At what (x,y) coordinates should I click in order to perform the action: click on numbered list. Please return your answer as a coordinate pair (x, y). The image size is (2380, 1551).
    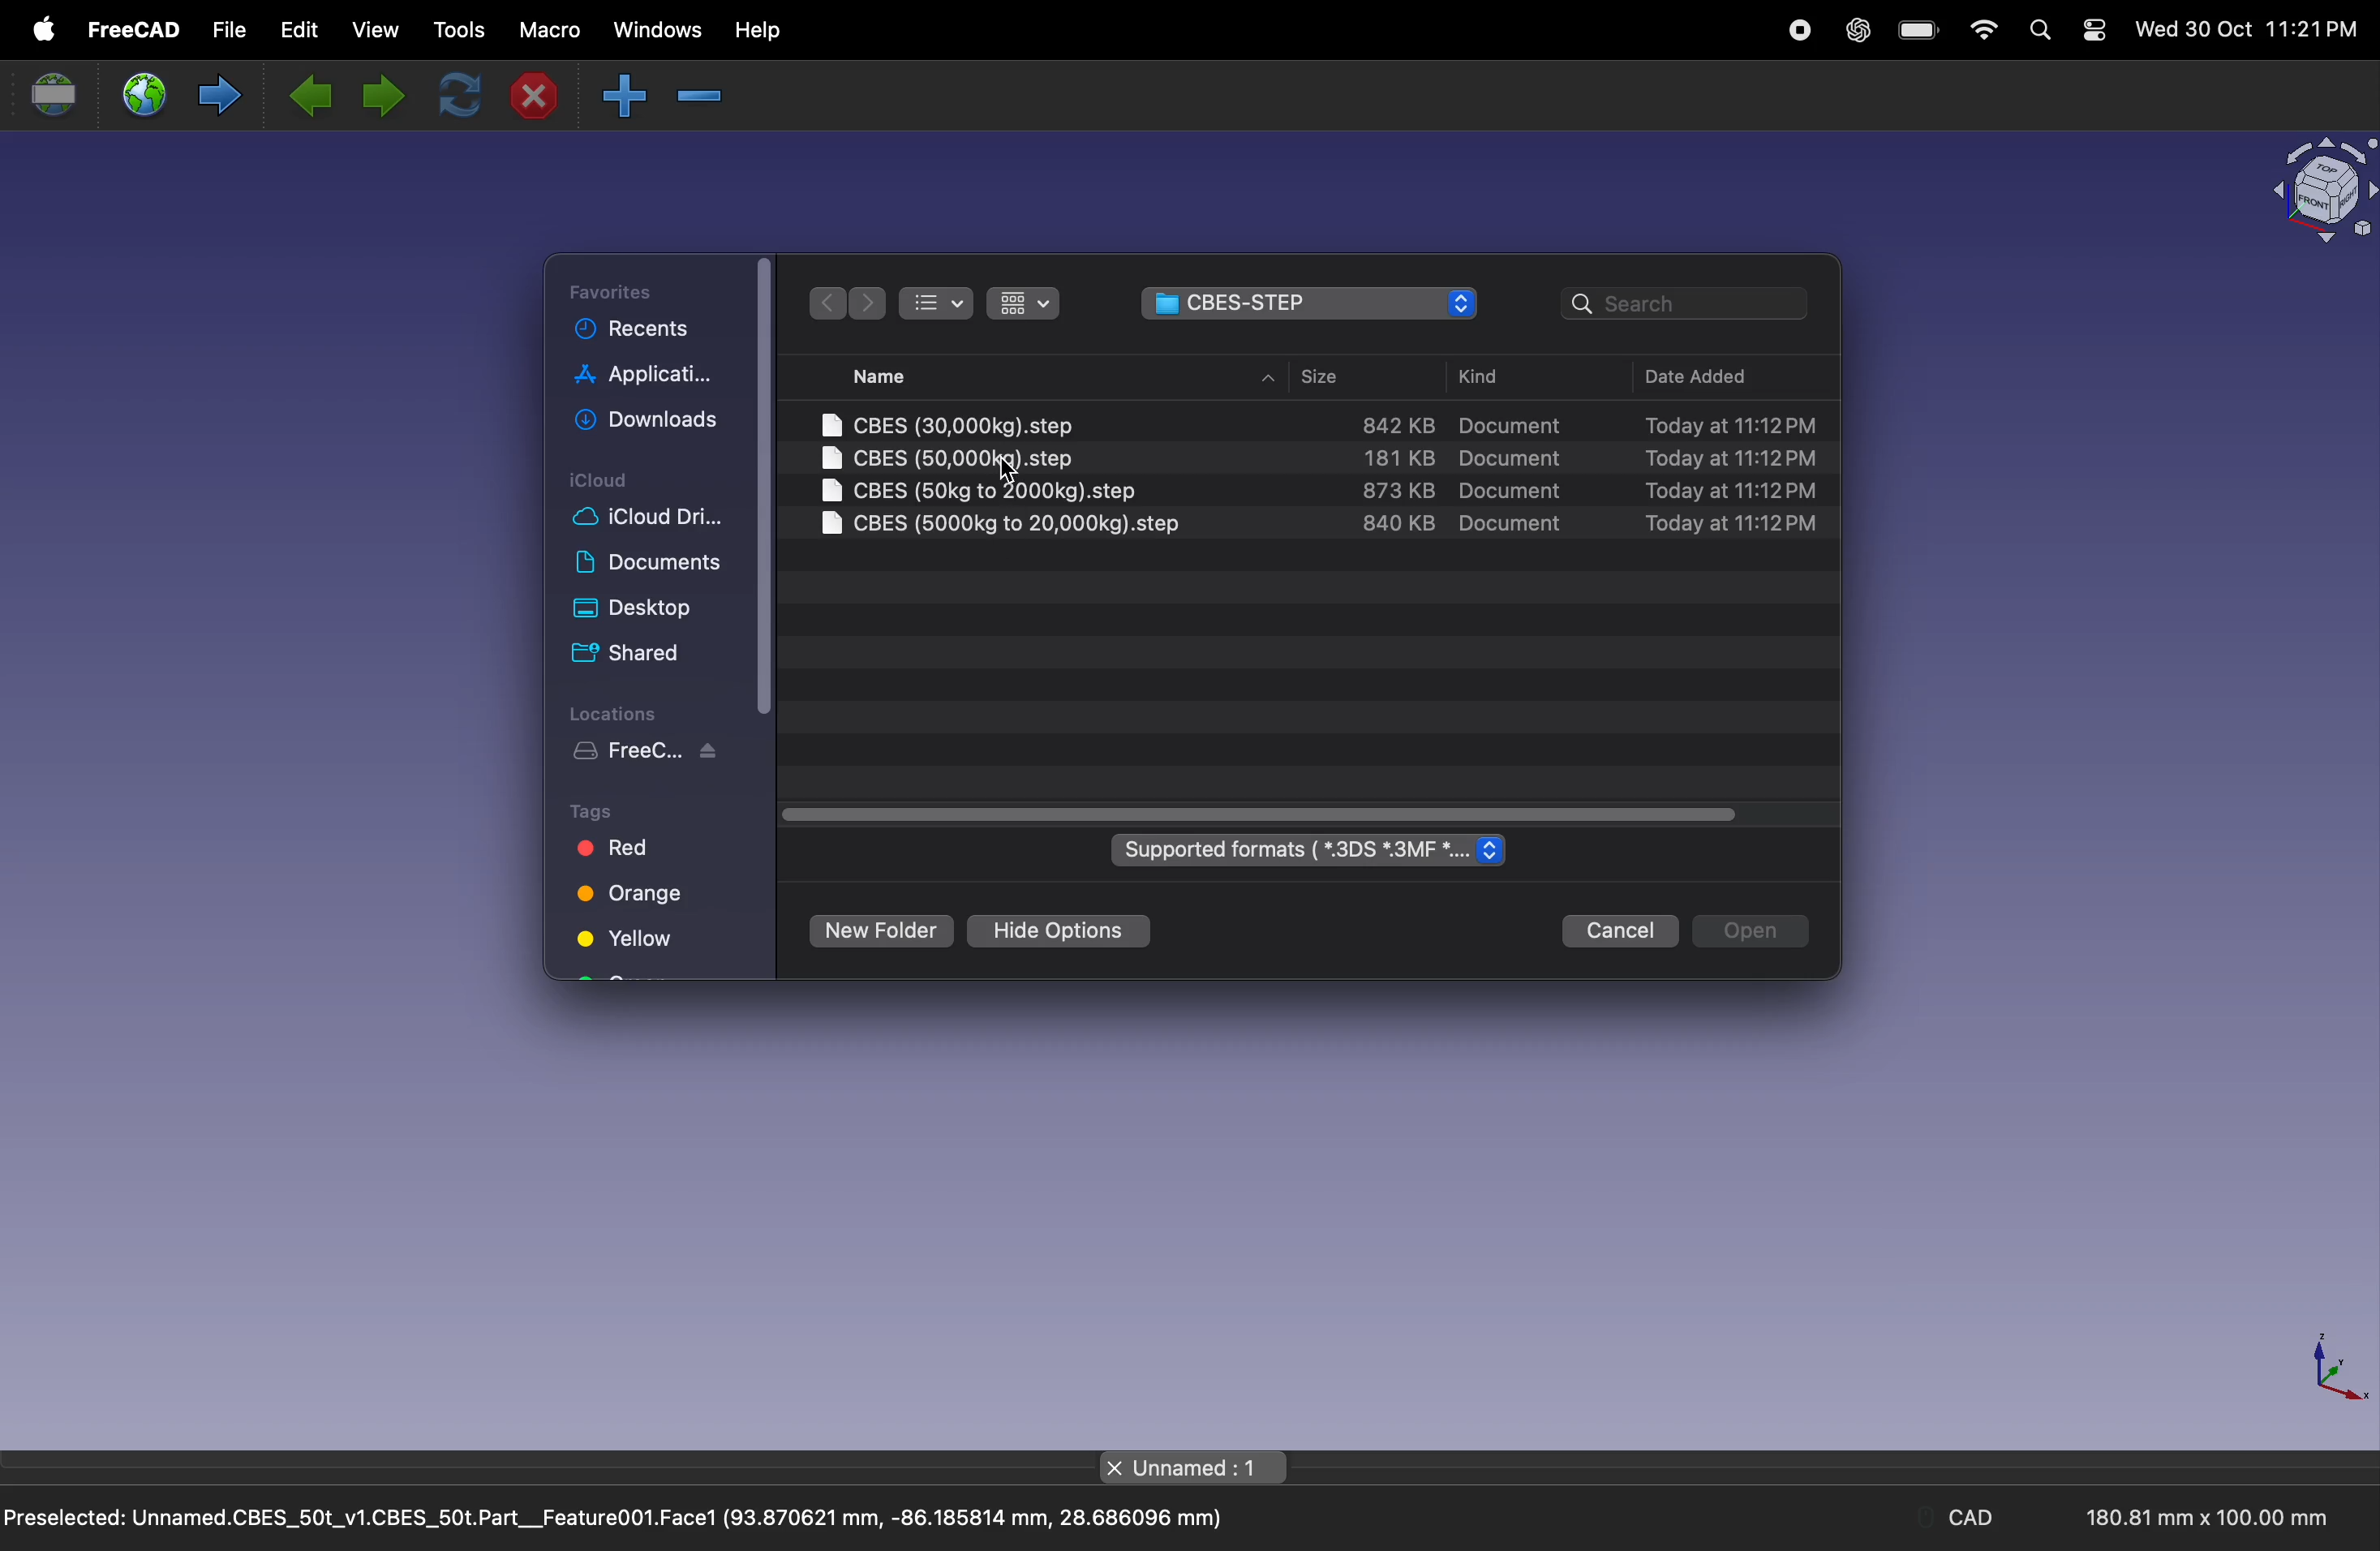
    Looking at the image, I should click on (936, 300).